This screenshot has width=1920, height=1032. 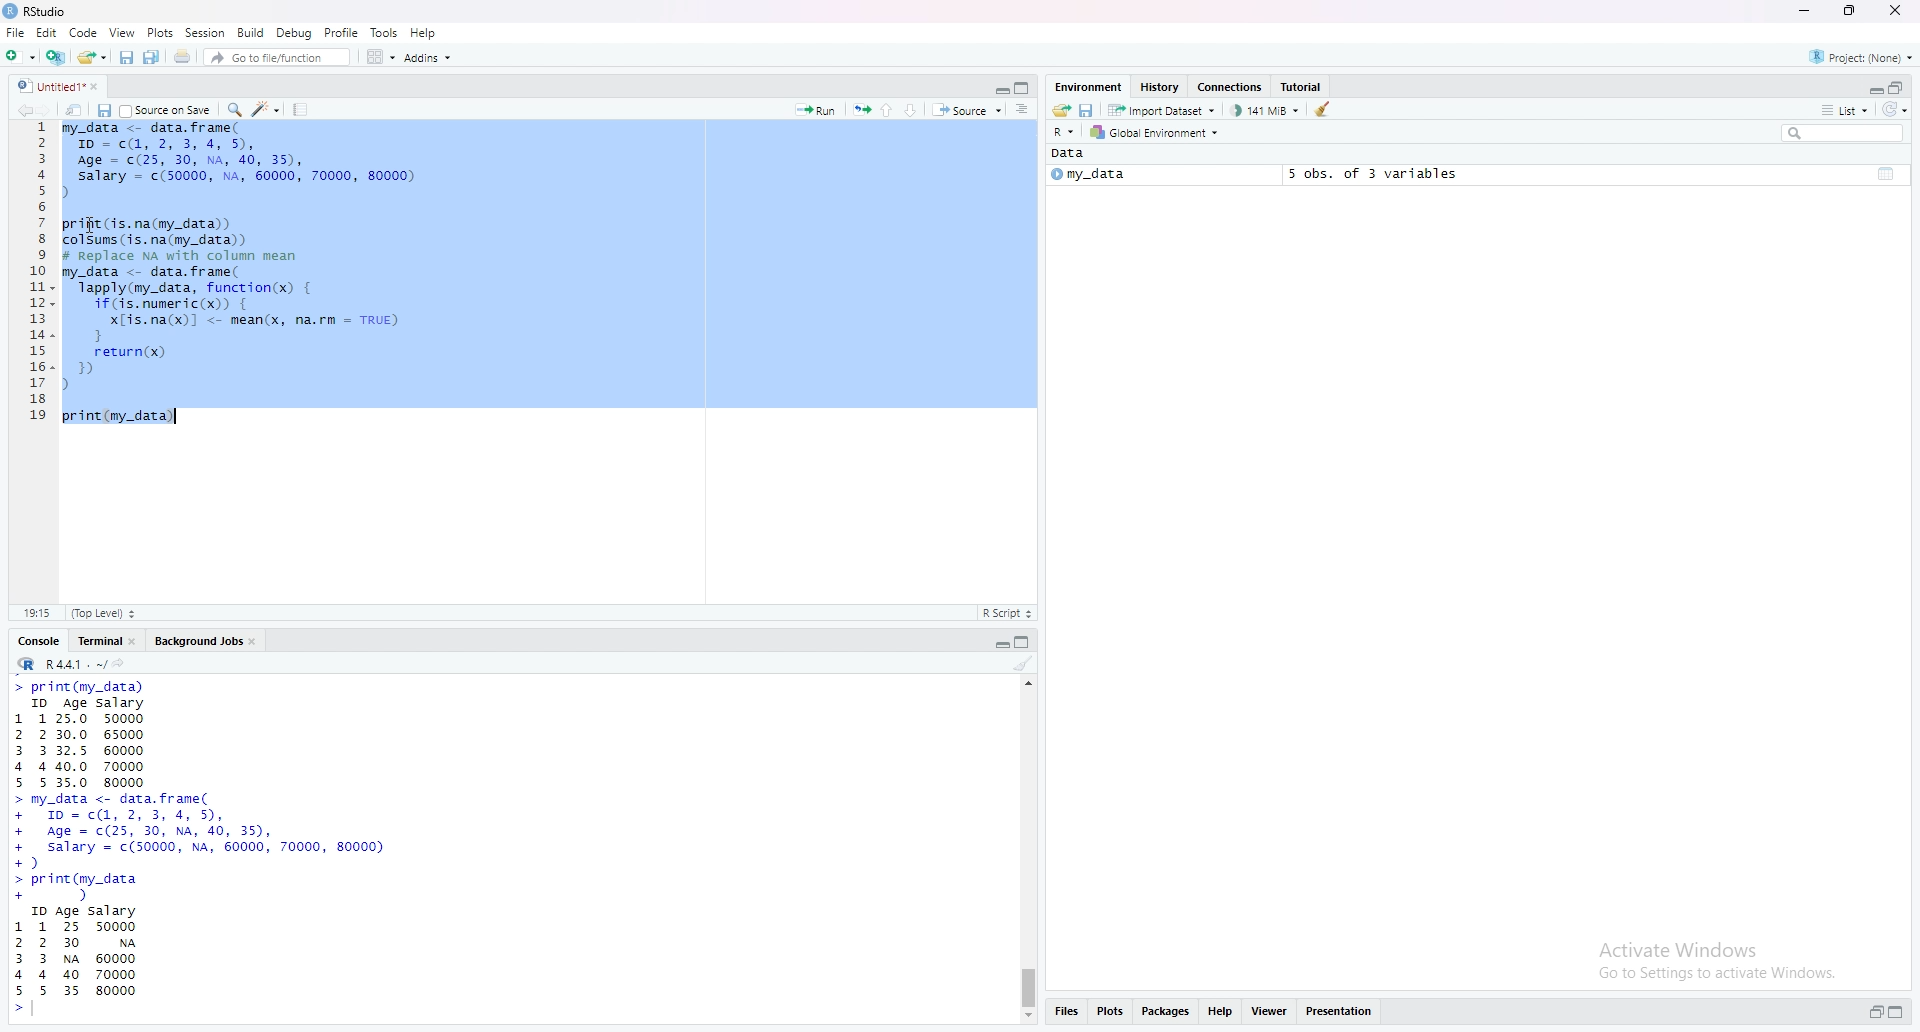 What do you see at coordinates (1324, 109) in the screenshot?
I see `clear object from the workspace` at bounding box center [1324, 109].